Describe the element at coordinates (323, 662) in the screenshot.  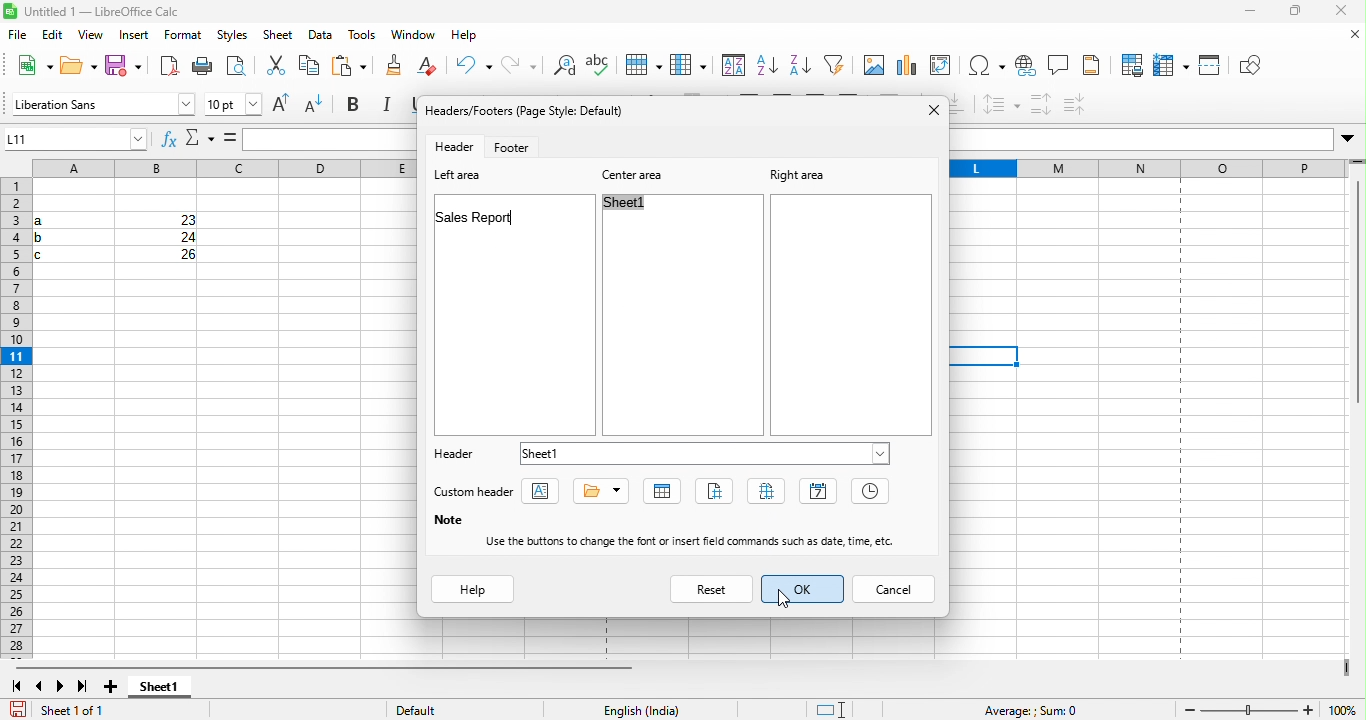
I see `horizontal scroll bar` at that location.